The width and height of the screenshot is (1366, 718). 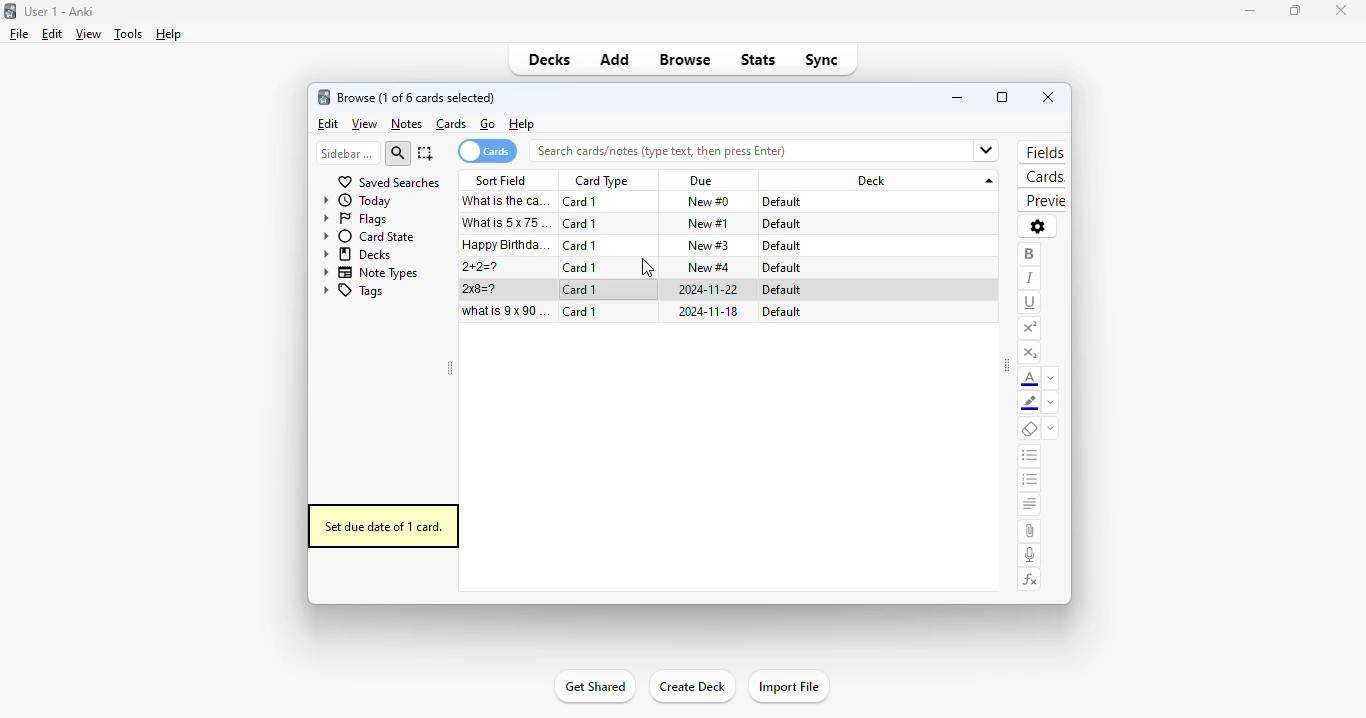 I want to click on attach pictures/audio/video, so click(x=1029, y=531).